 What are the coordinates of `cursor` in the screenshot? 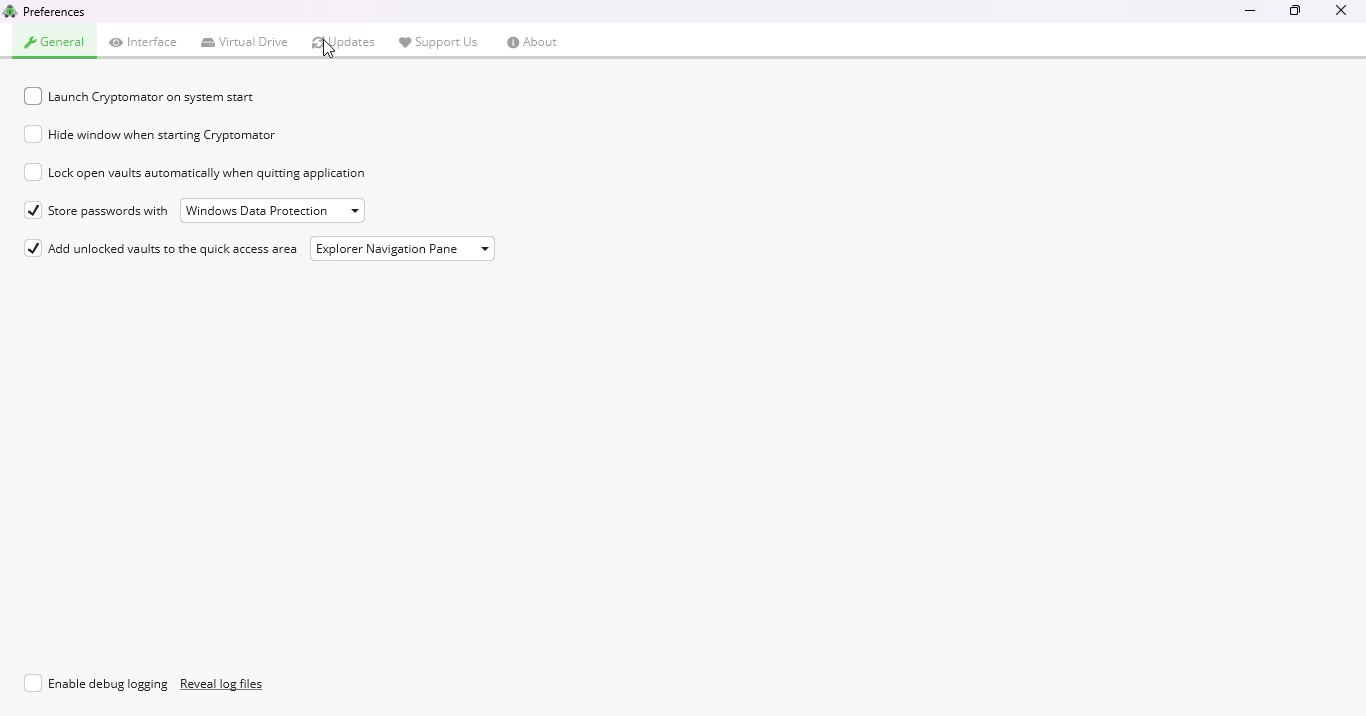 It's located at (328, 52).